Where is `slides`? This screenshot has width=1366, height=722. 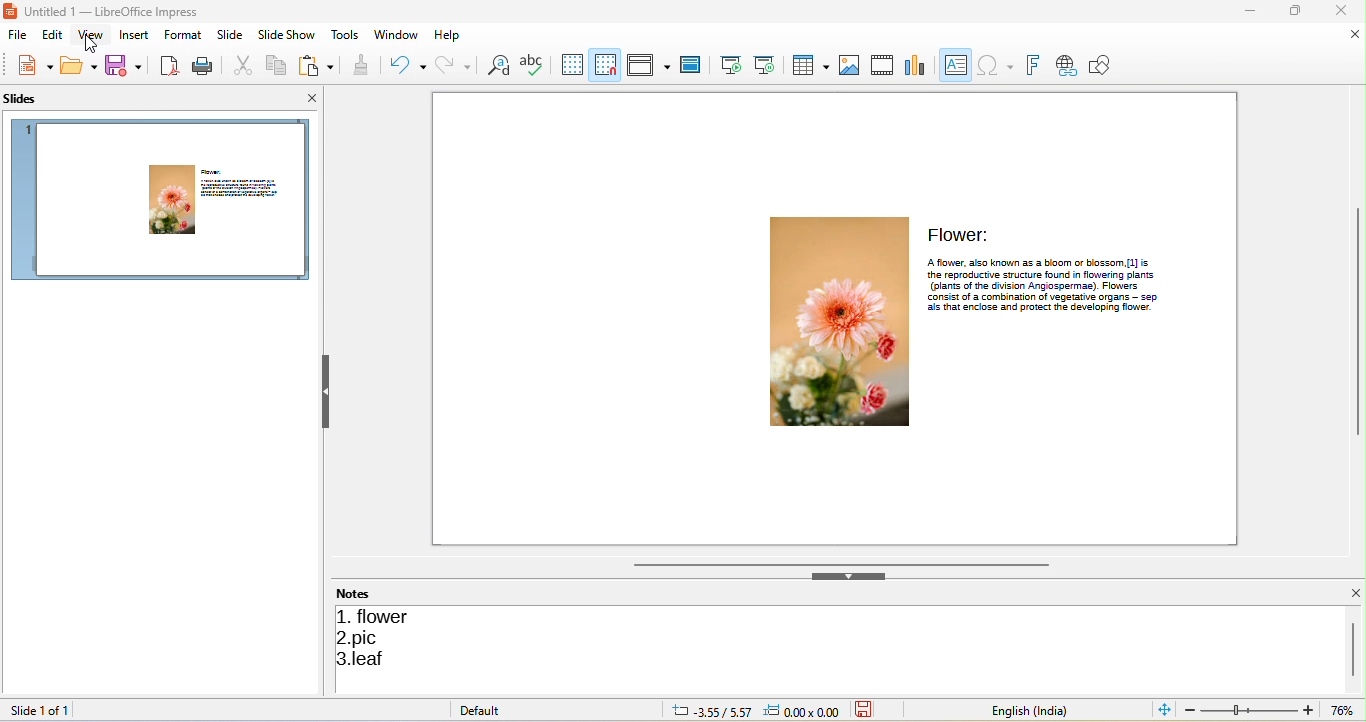
slides is located at coordinates (33, 99).